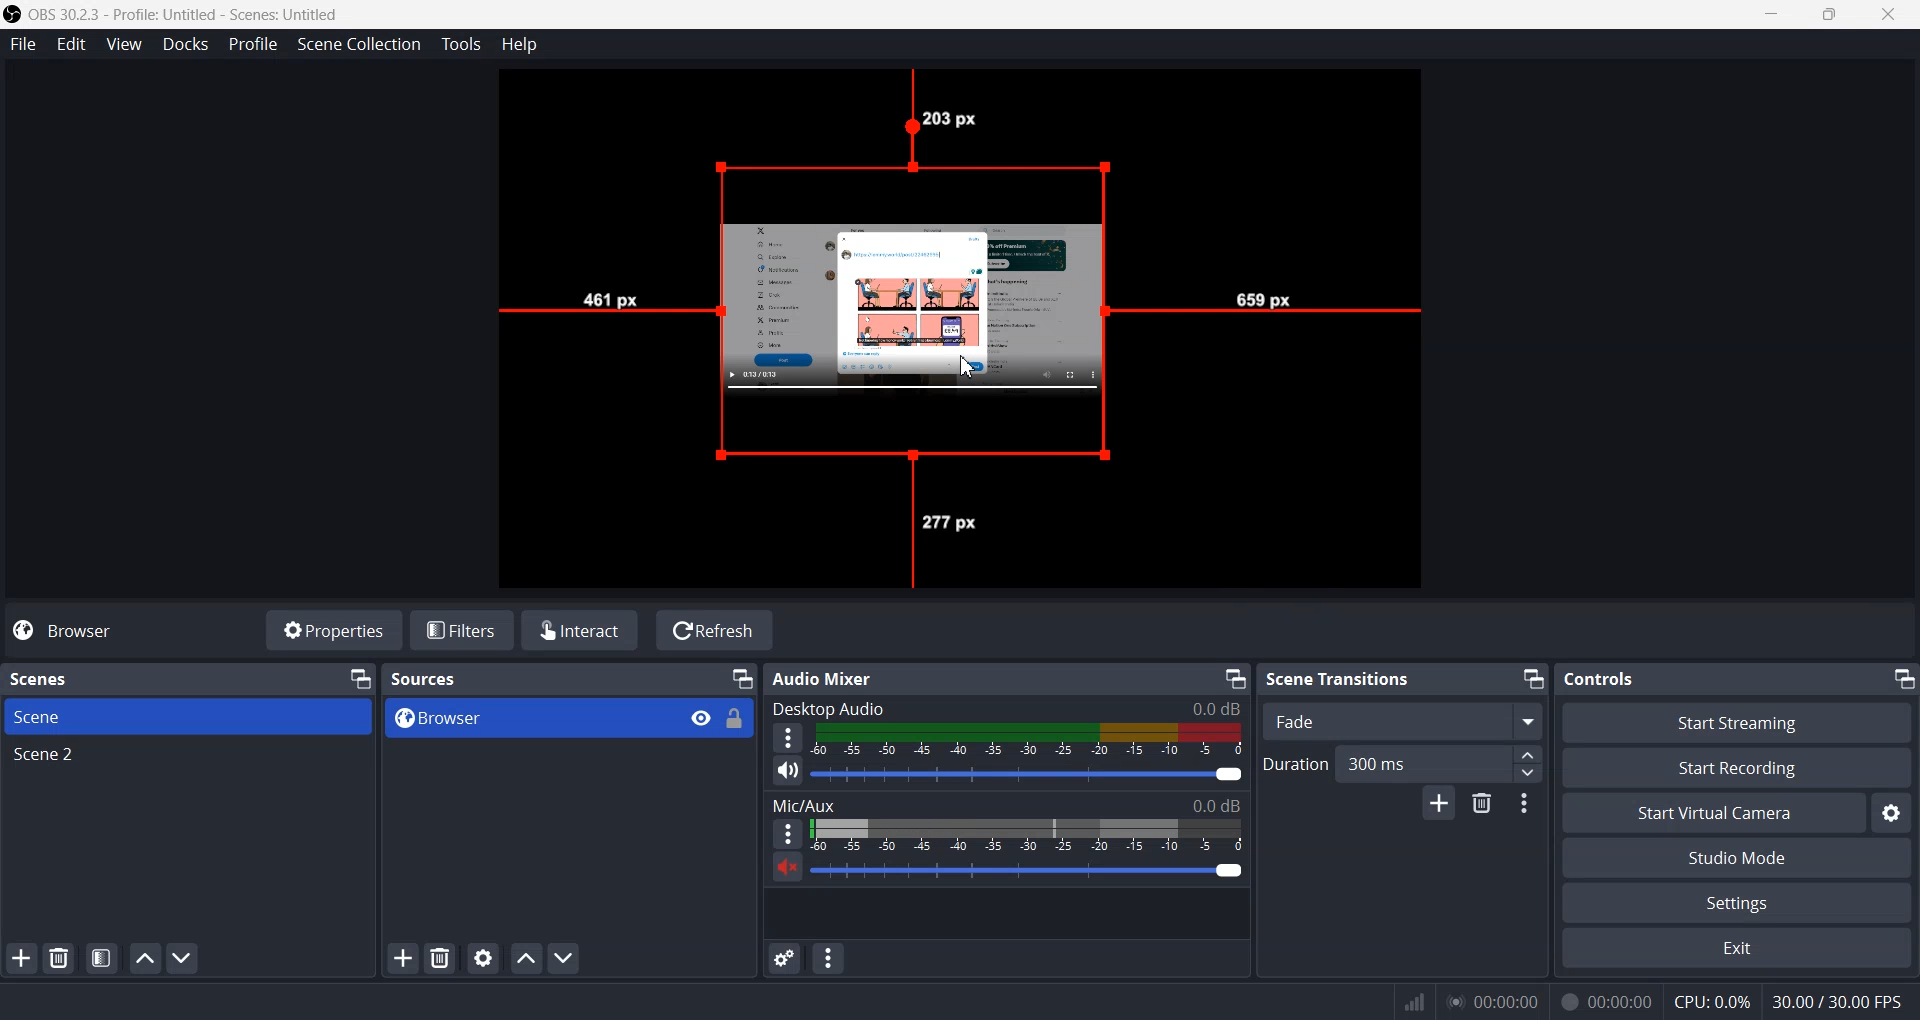 The height and width of the screenshot is (1020, 1920). Describe the element at coordinates (1655, 679) in the screenshot. I see `Controls` at that location.